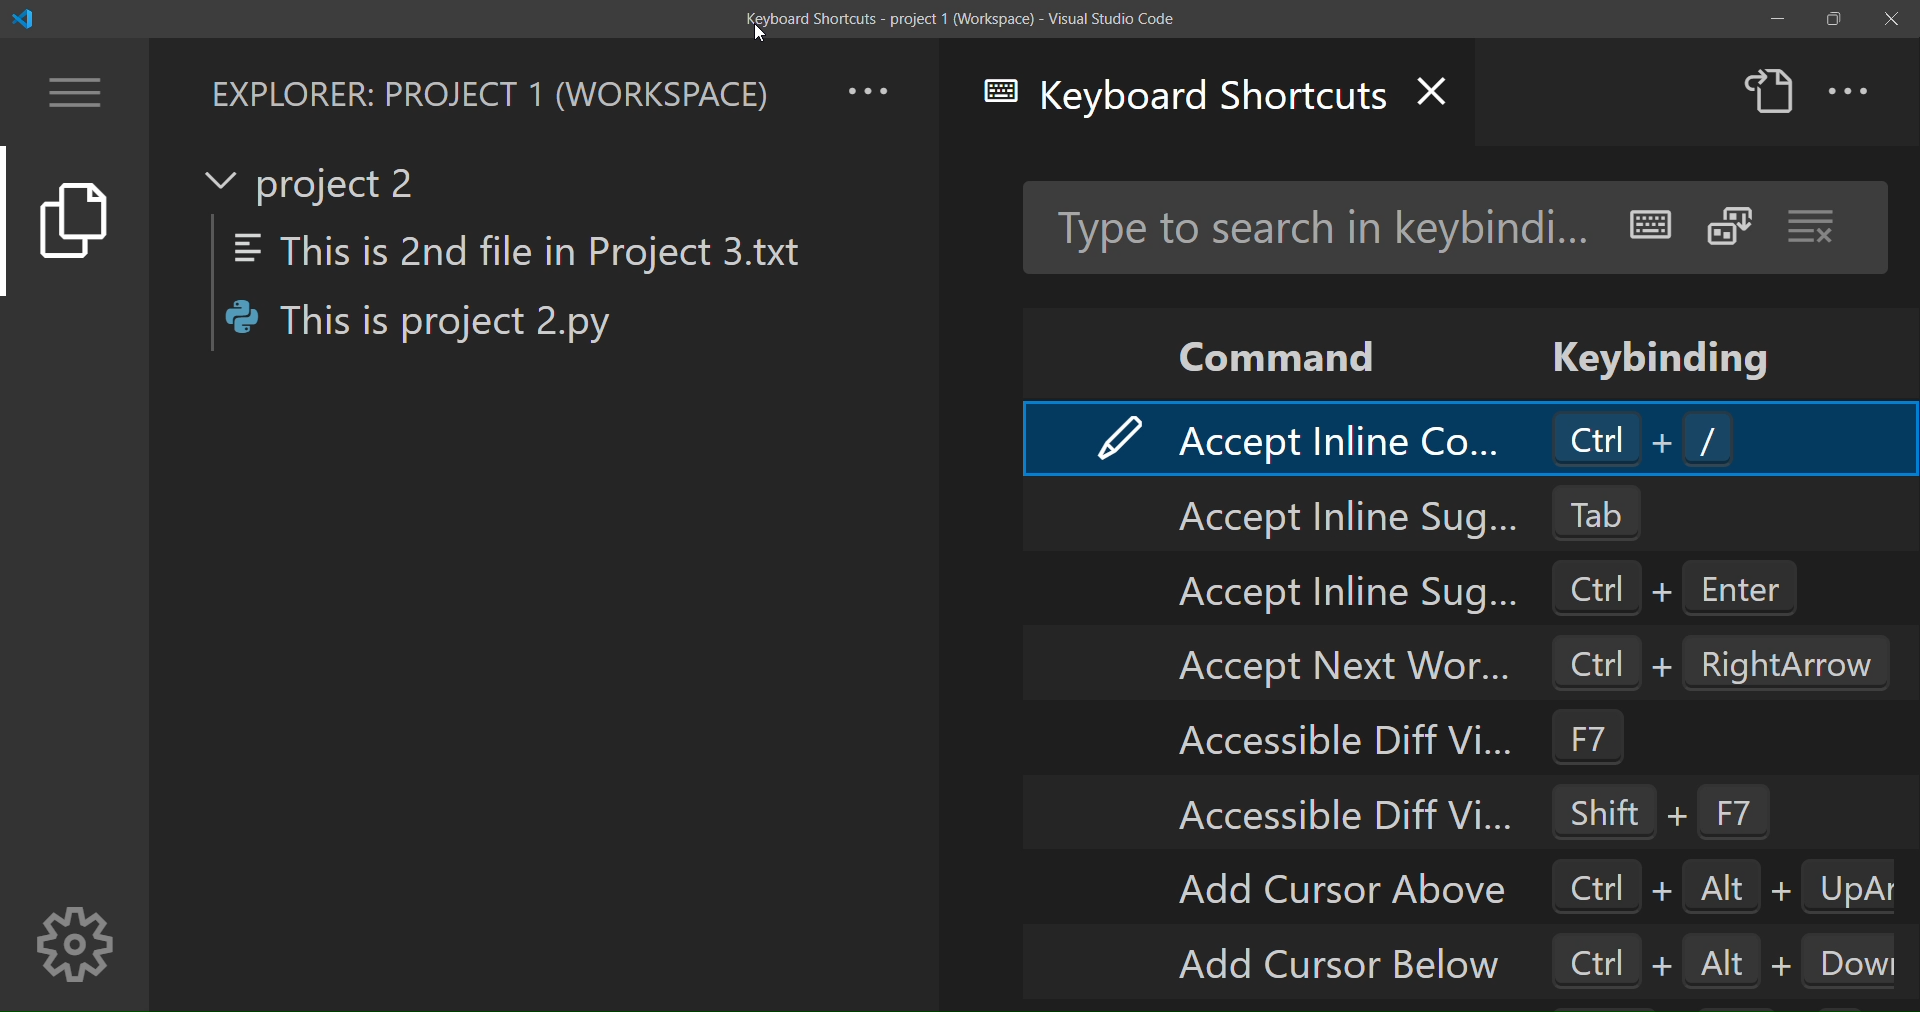  Describe the element at coordinates (28, 18) in the screenshot. I see `logo` at that location.